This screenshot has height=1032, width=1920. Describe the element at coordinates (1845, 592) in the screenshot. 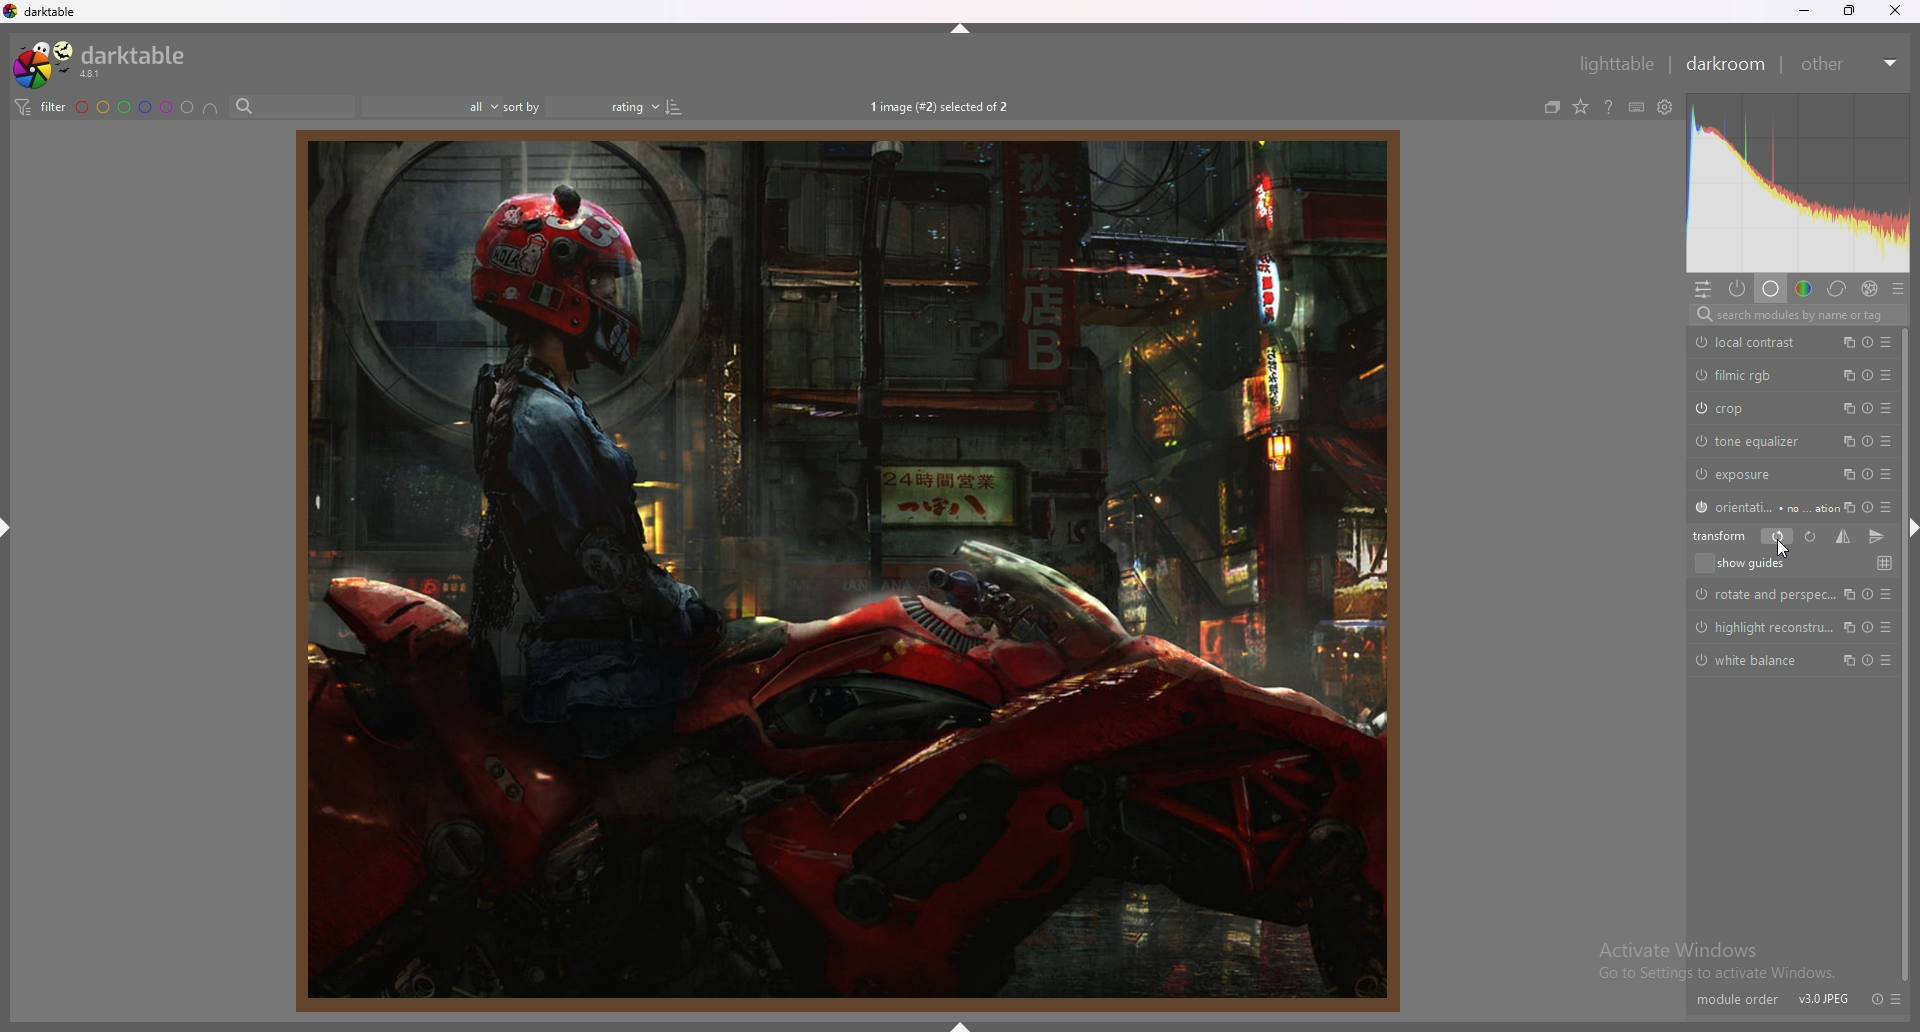

I see `multiple instances action` at that location.